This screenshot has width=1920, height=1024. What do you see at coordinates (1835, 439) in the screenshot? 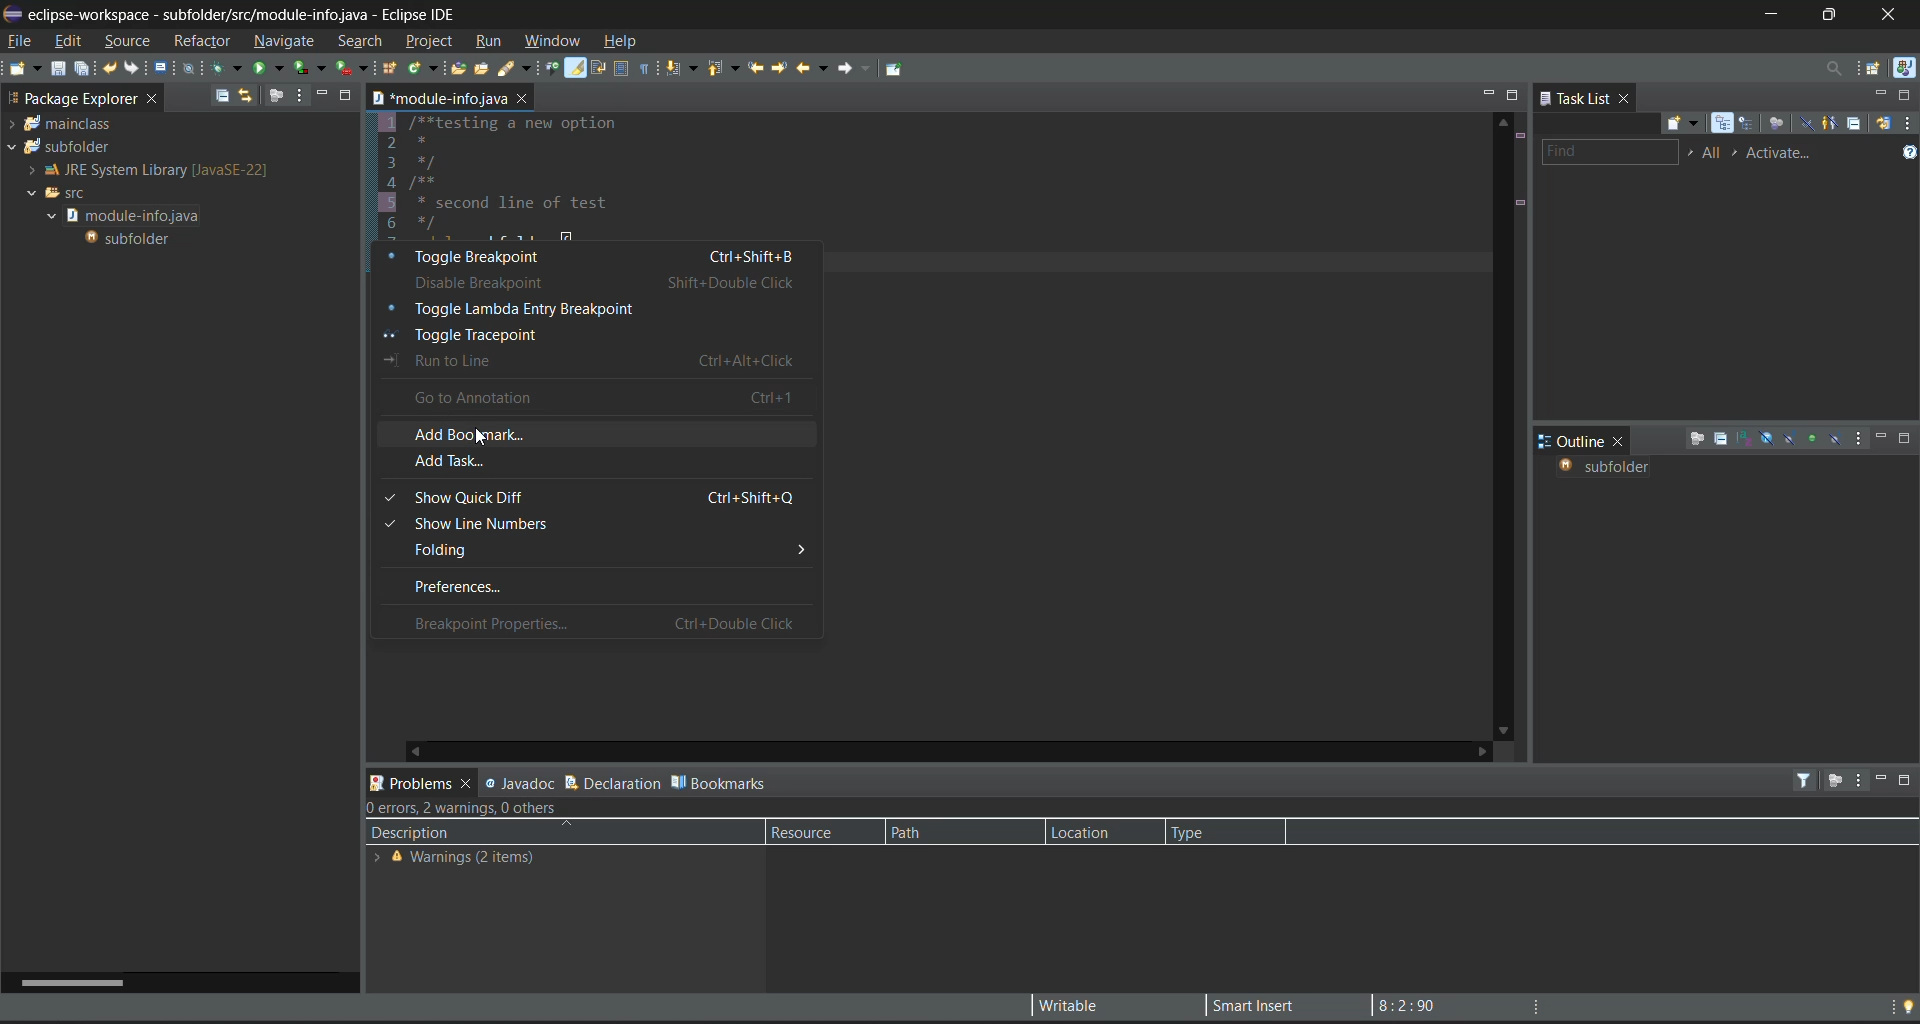
I see `hide local types` at bounding box center [1835, 439].